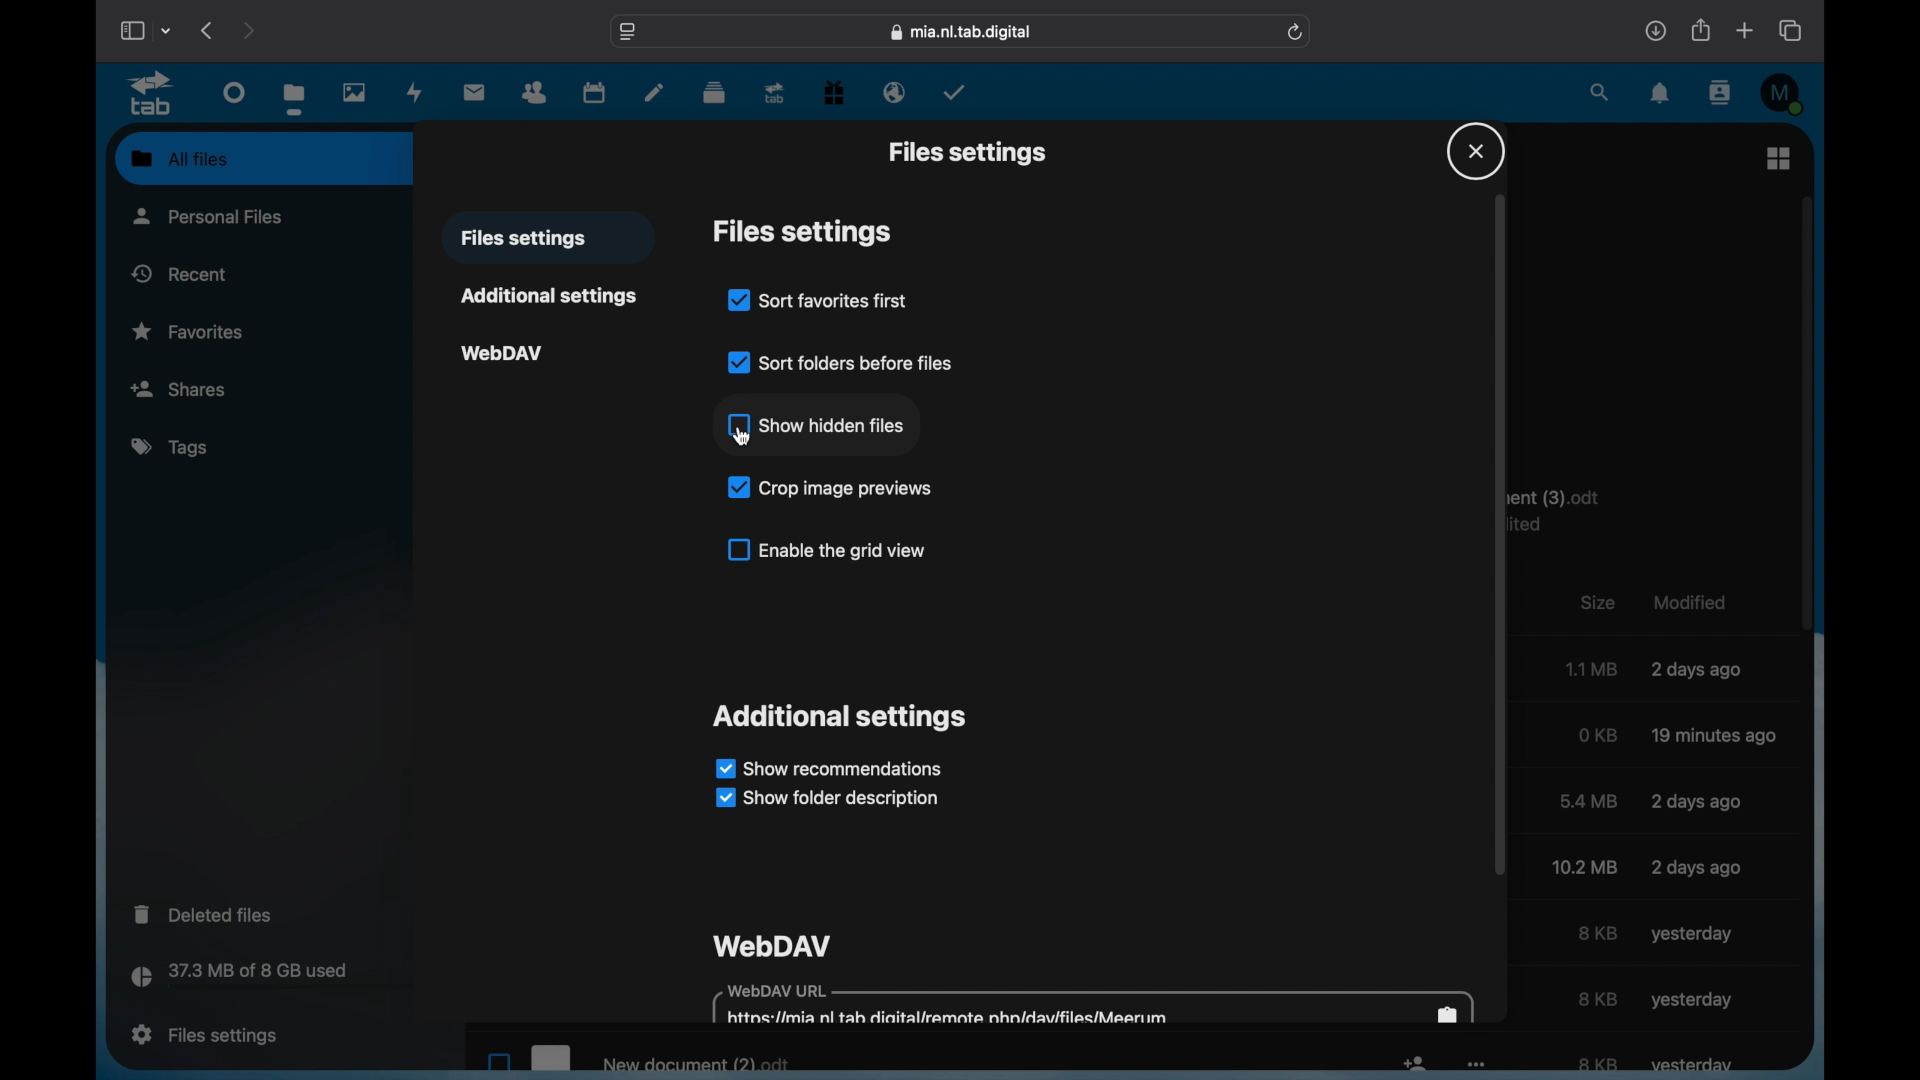  What do you see at coordinates (1720, 94) in the screenshot?
I see `contacts` at bounding box center [1720, 94].